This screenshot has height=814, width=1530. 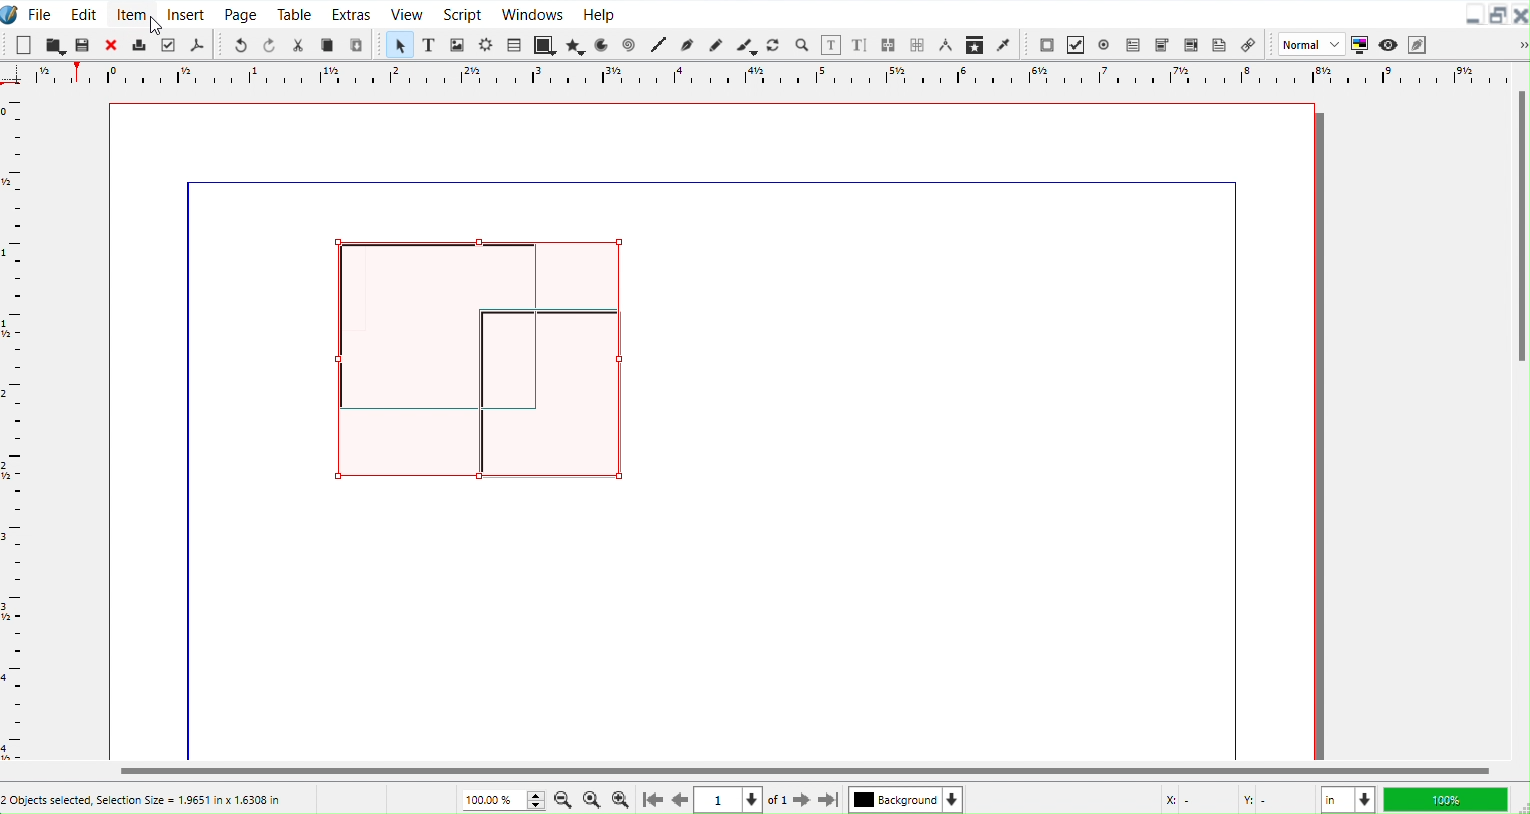 I want to click on Measurements, so click(x=947, y=46).